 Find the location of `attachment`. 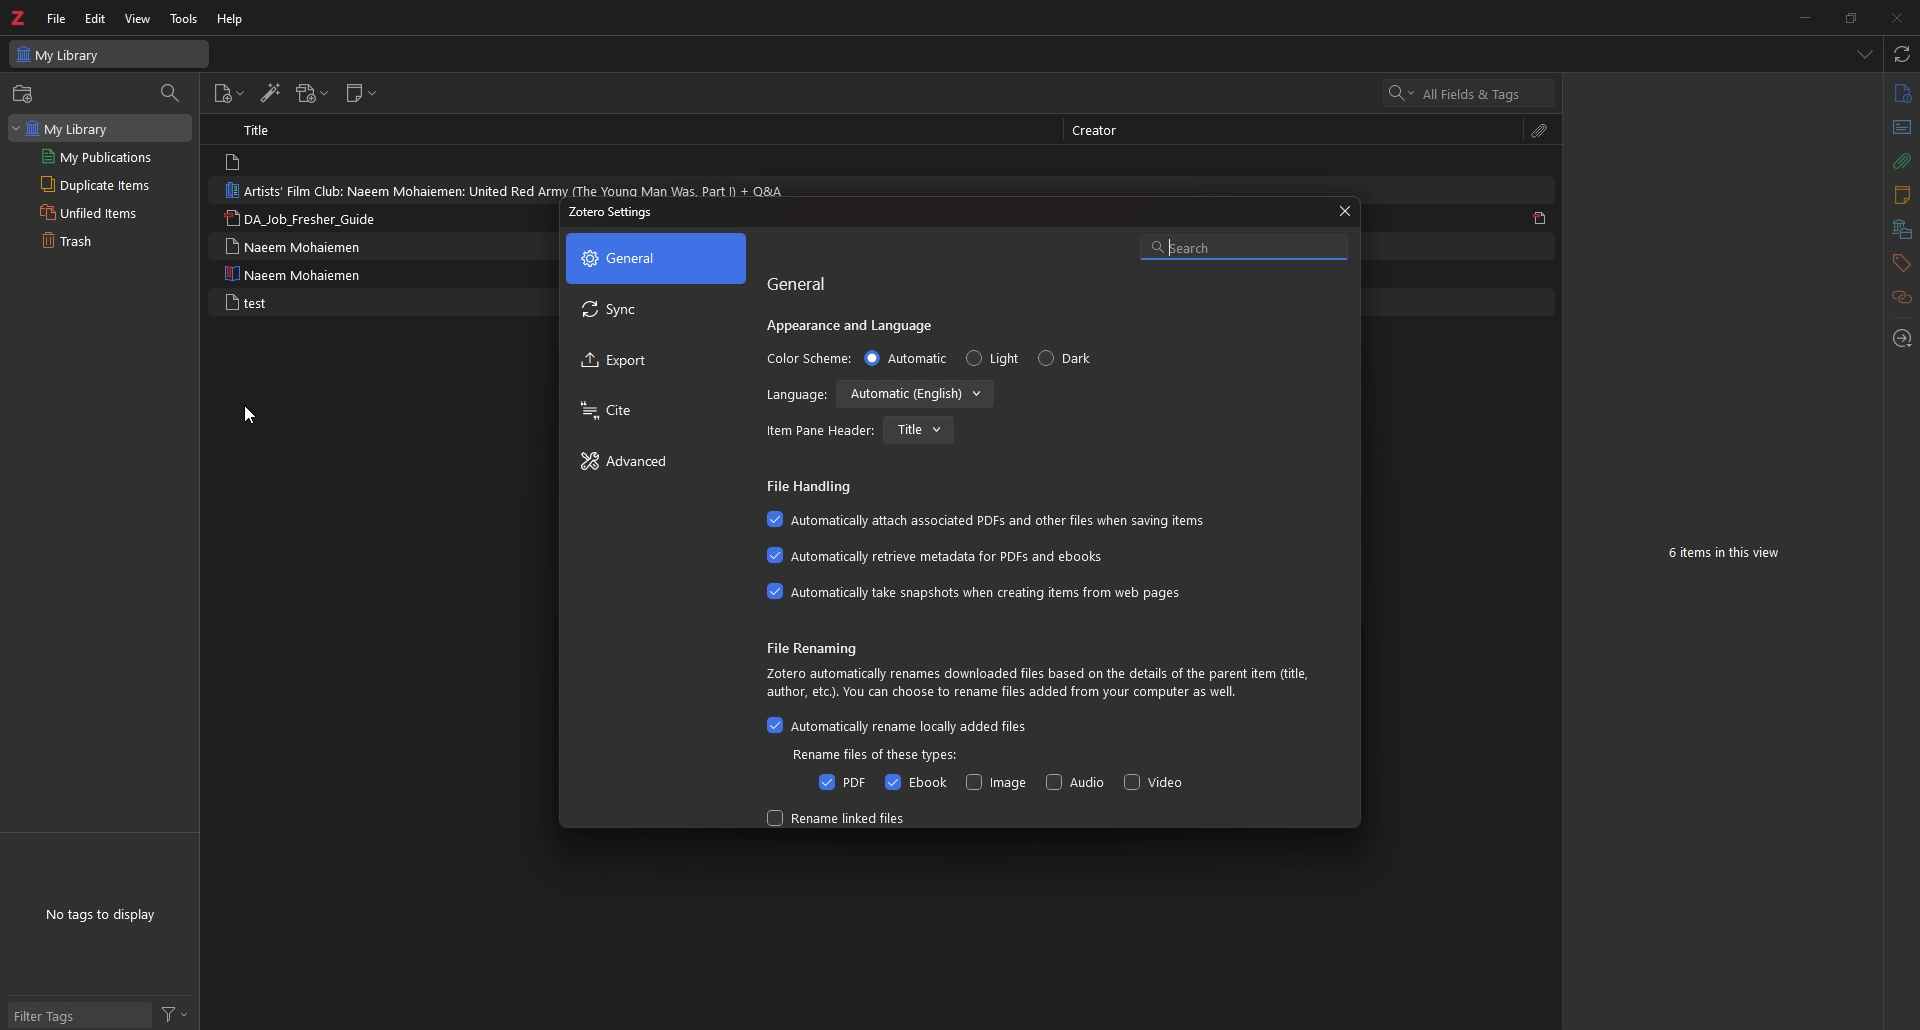

attachment is located at coordinates (1900, 162).